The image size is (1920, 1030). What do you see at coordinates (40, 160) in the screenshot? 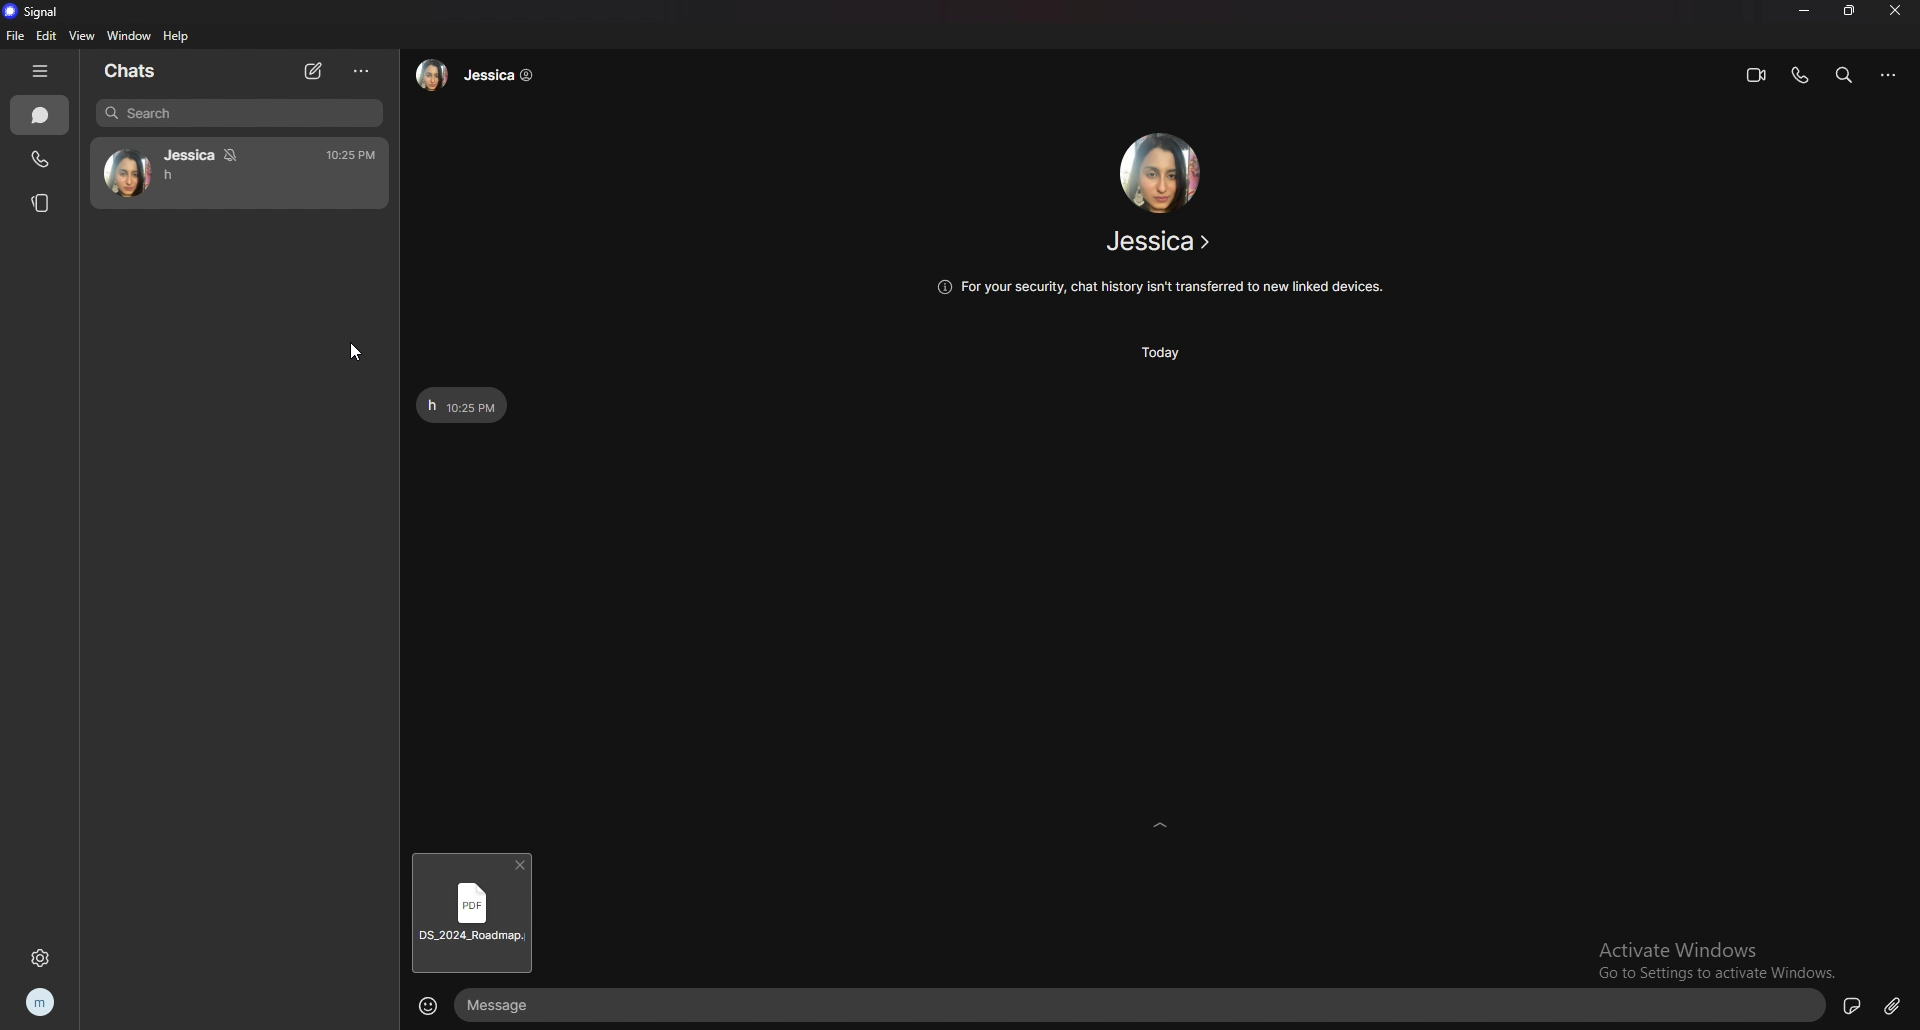
I see `calls` at bounding box center [40, 160].